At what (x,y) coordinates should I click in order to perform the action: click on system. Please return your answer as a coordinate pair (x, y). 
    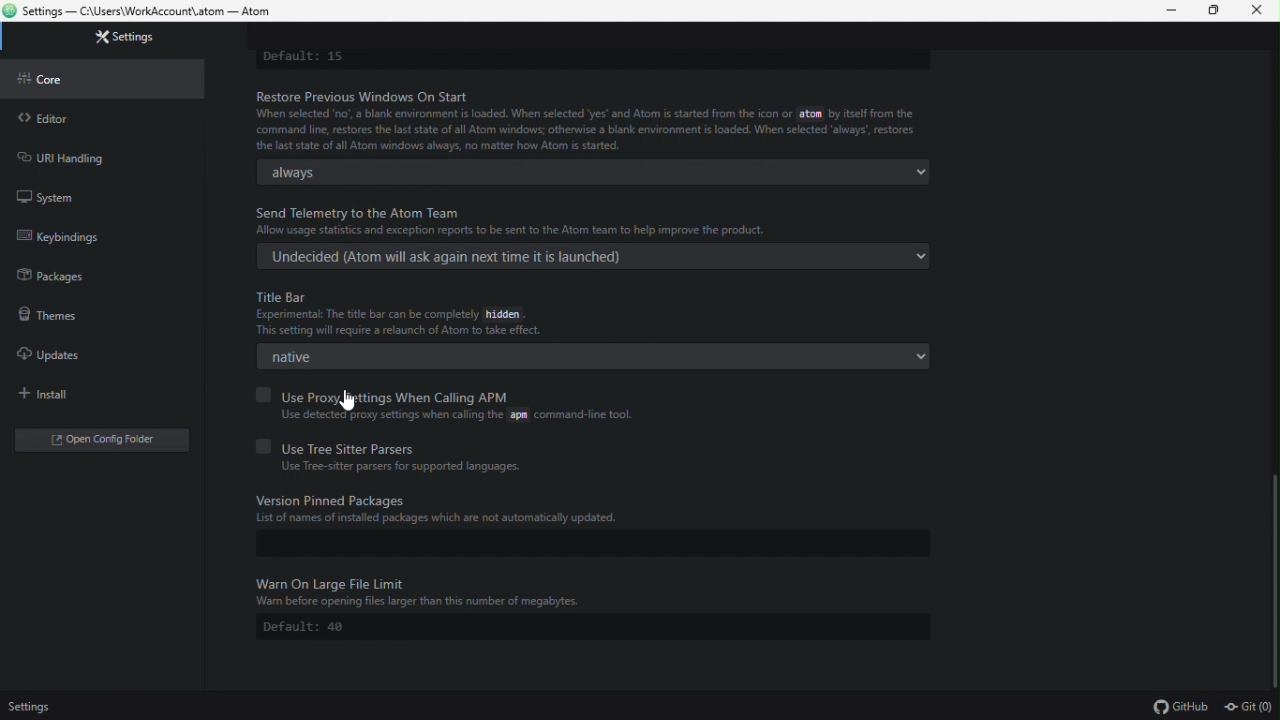
    Looking at the image, I should click on (98, 195).